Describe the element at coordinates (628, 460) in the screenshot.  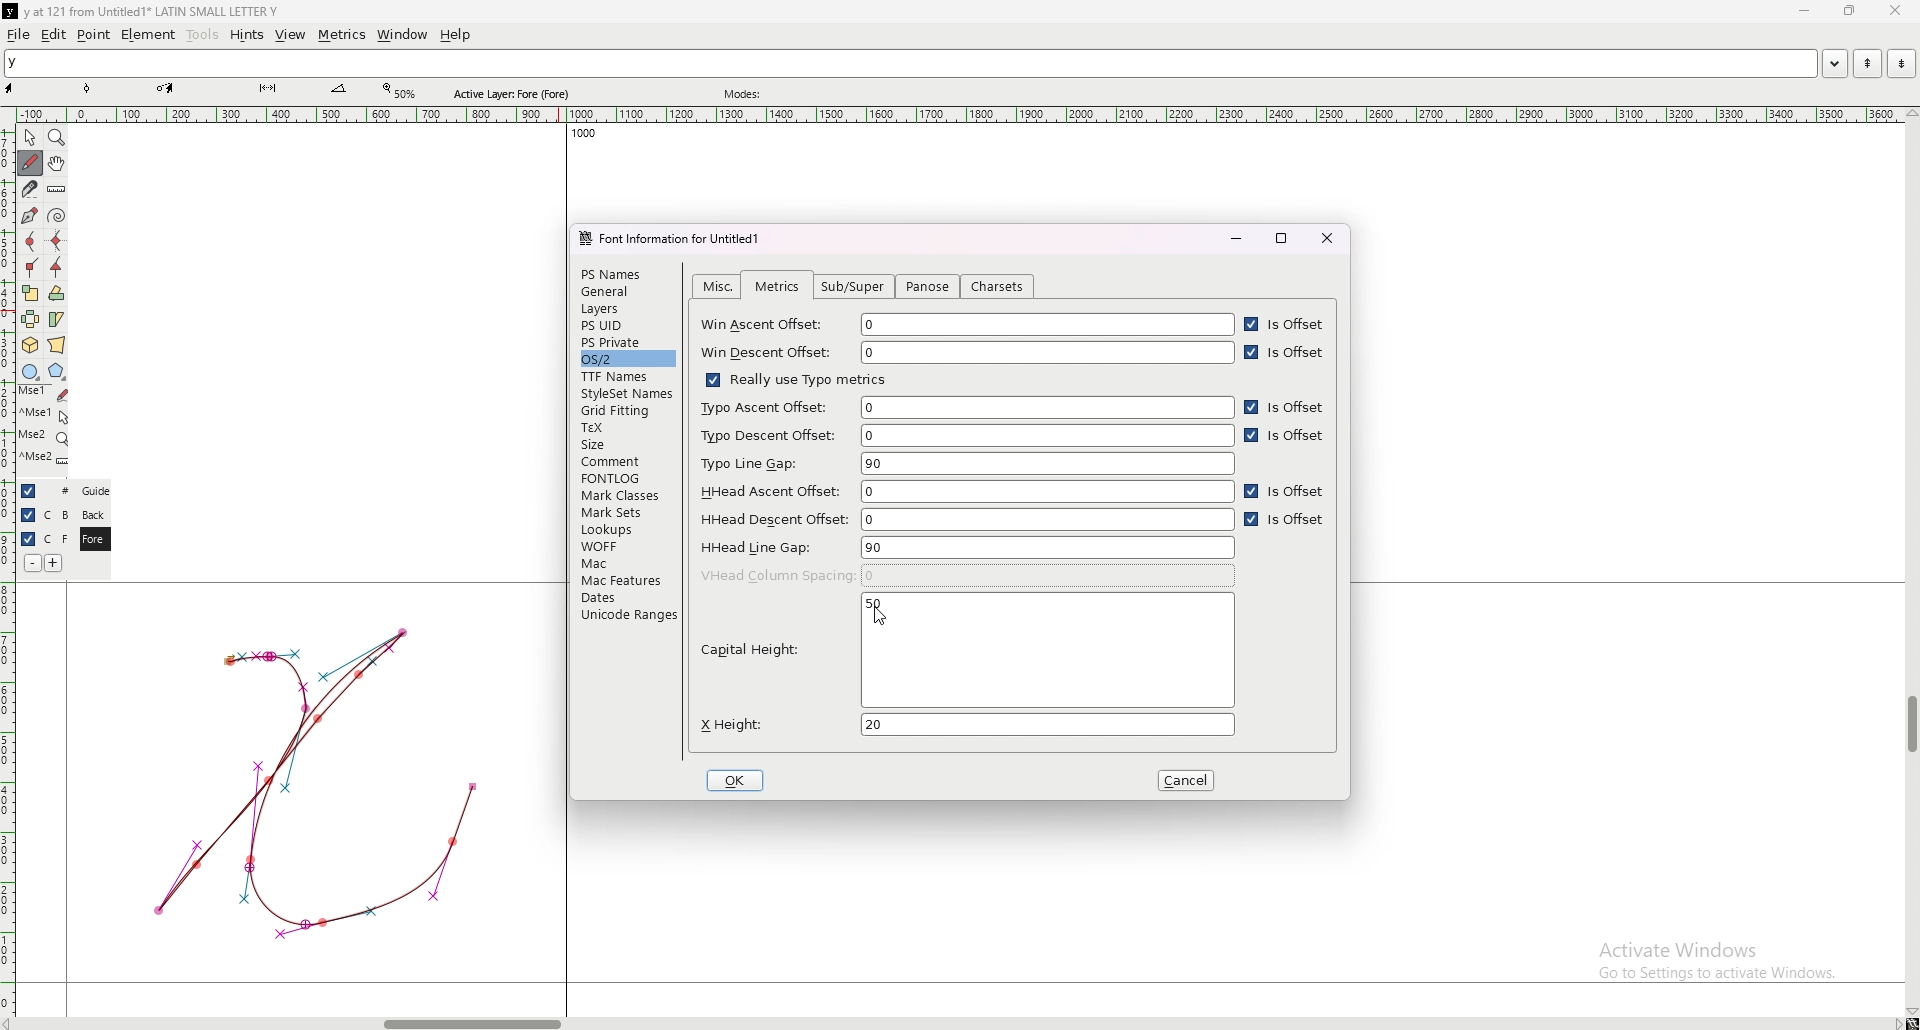
I see `comment` at that location.